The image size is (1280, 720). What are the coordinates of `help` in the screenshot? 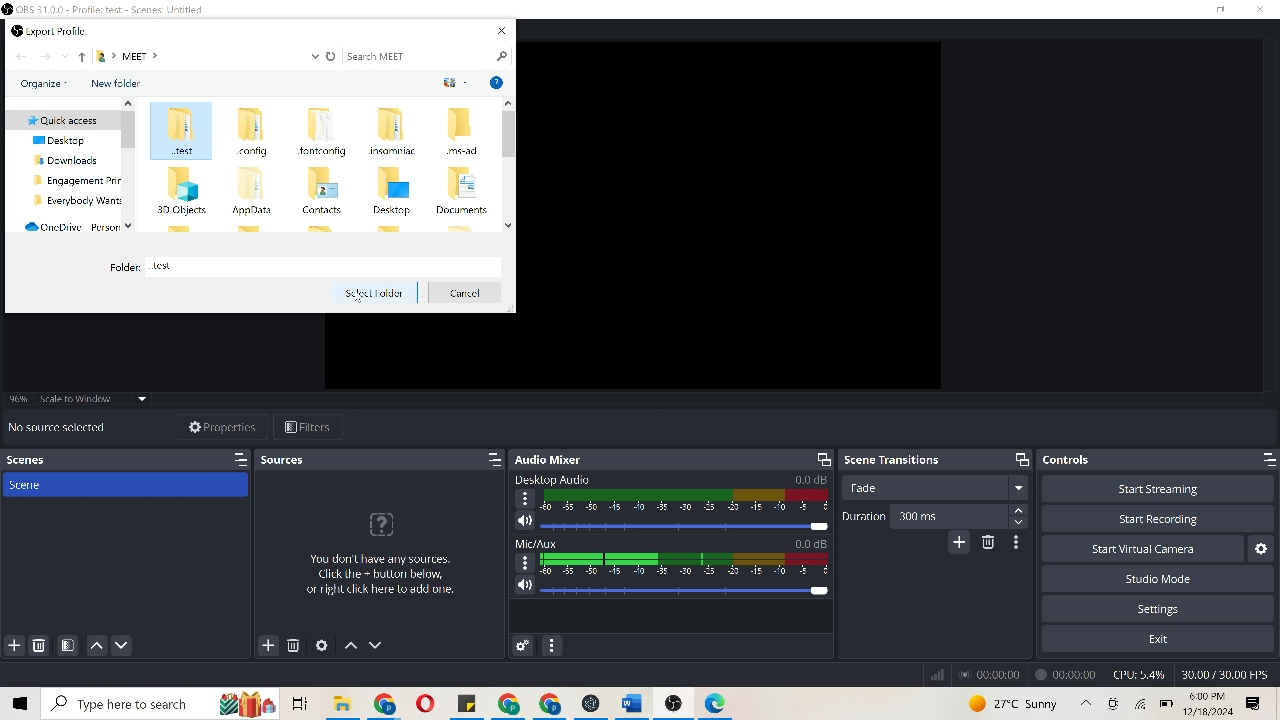 It's located at (496, 83).